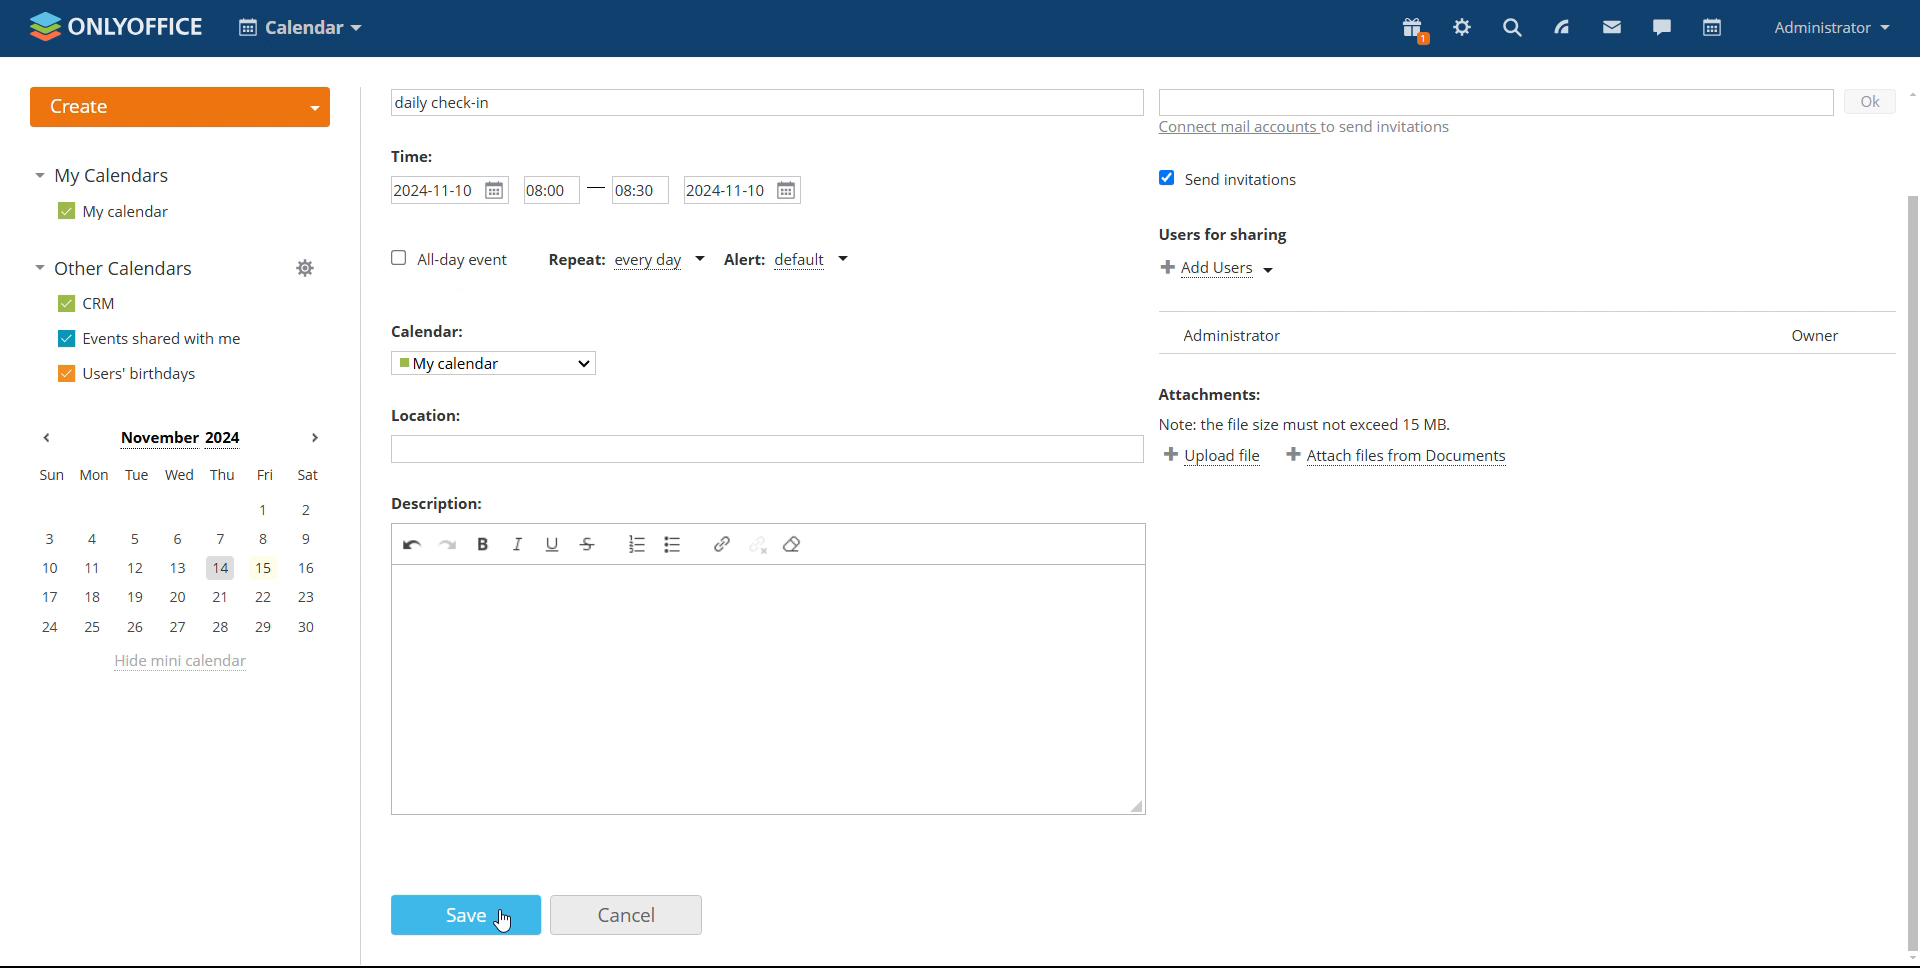 The height and width of the screenshot is (968, 1920). Describe the element at coordinates (1139, 808) in the screenshot. I see `resize box` at that location.